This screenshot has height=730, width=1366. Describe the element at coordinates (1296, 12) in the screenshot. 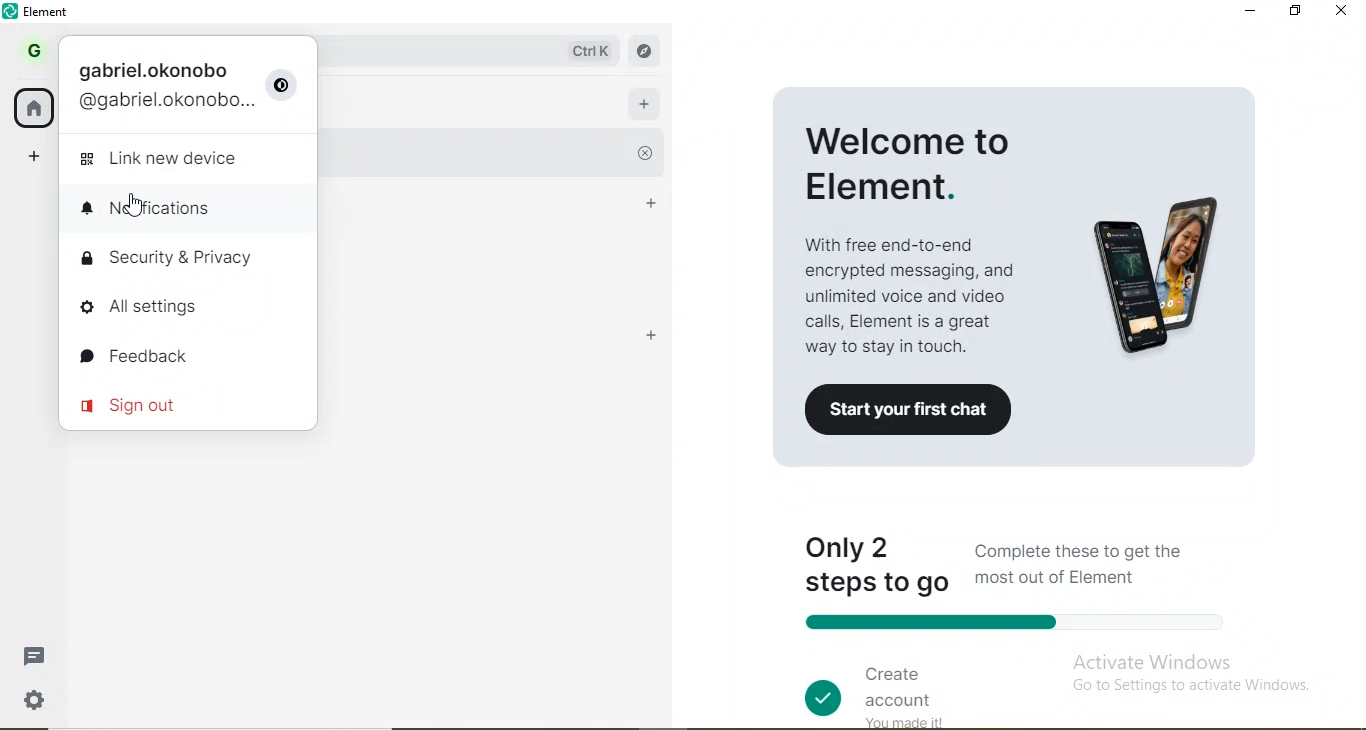

I see `restore` at that location.